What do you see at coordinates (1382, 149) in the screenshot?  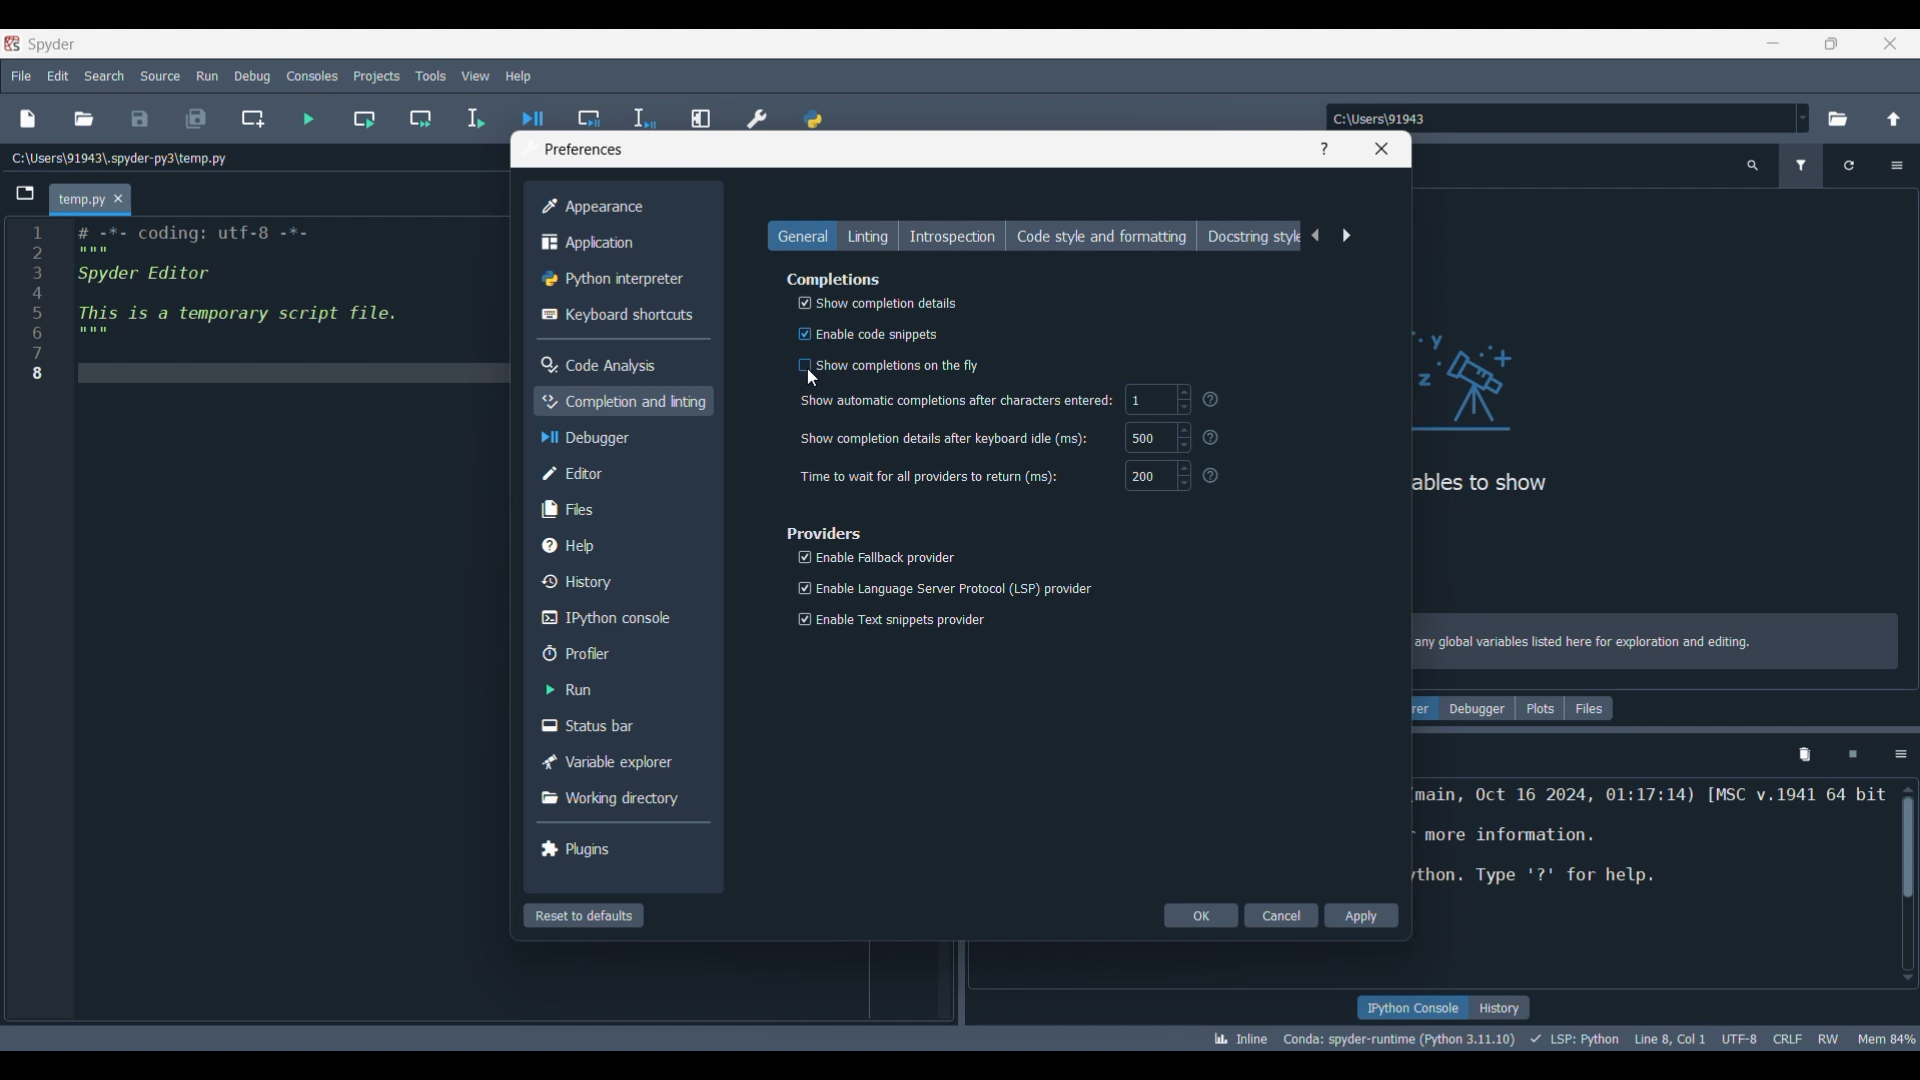 I see `Close window` at bounding box center [1382, 149].